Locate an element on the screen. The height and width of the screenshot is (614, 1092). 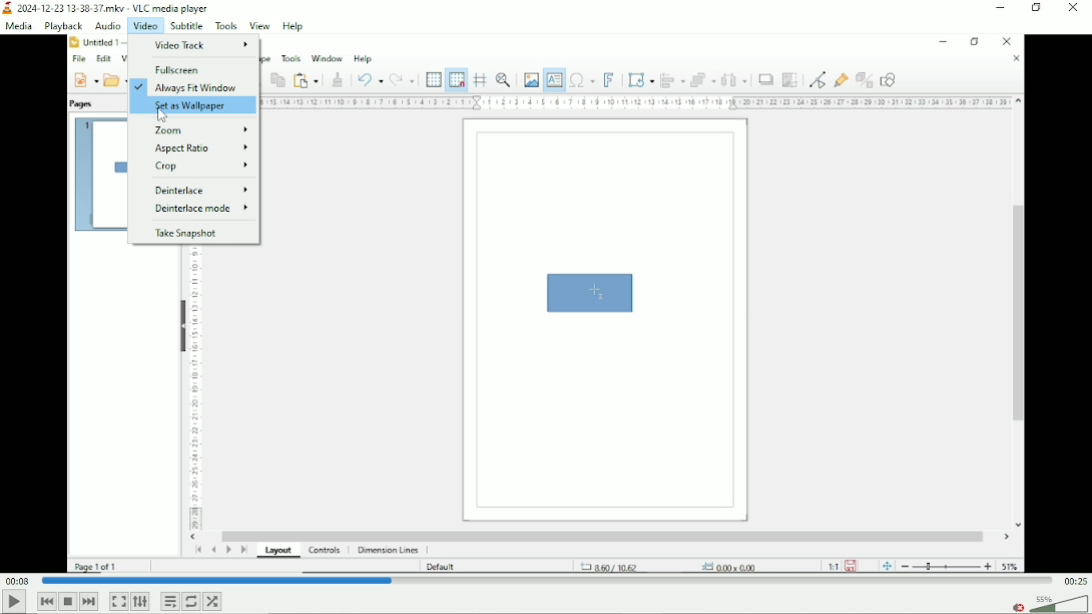
Help is located at coordinates (293, 26).